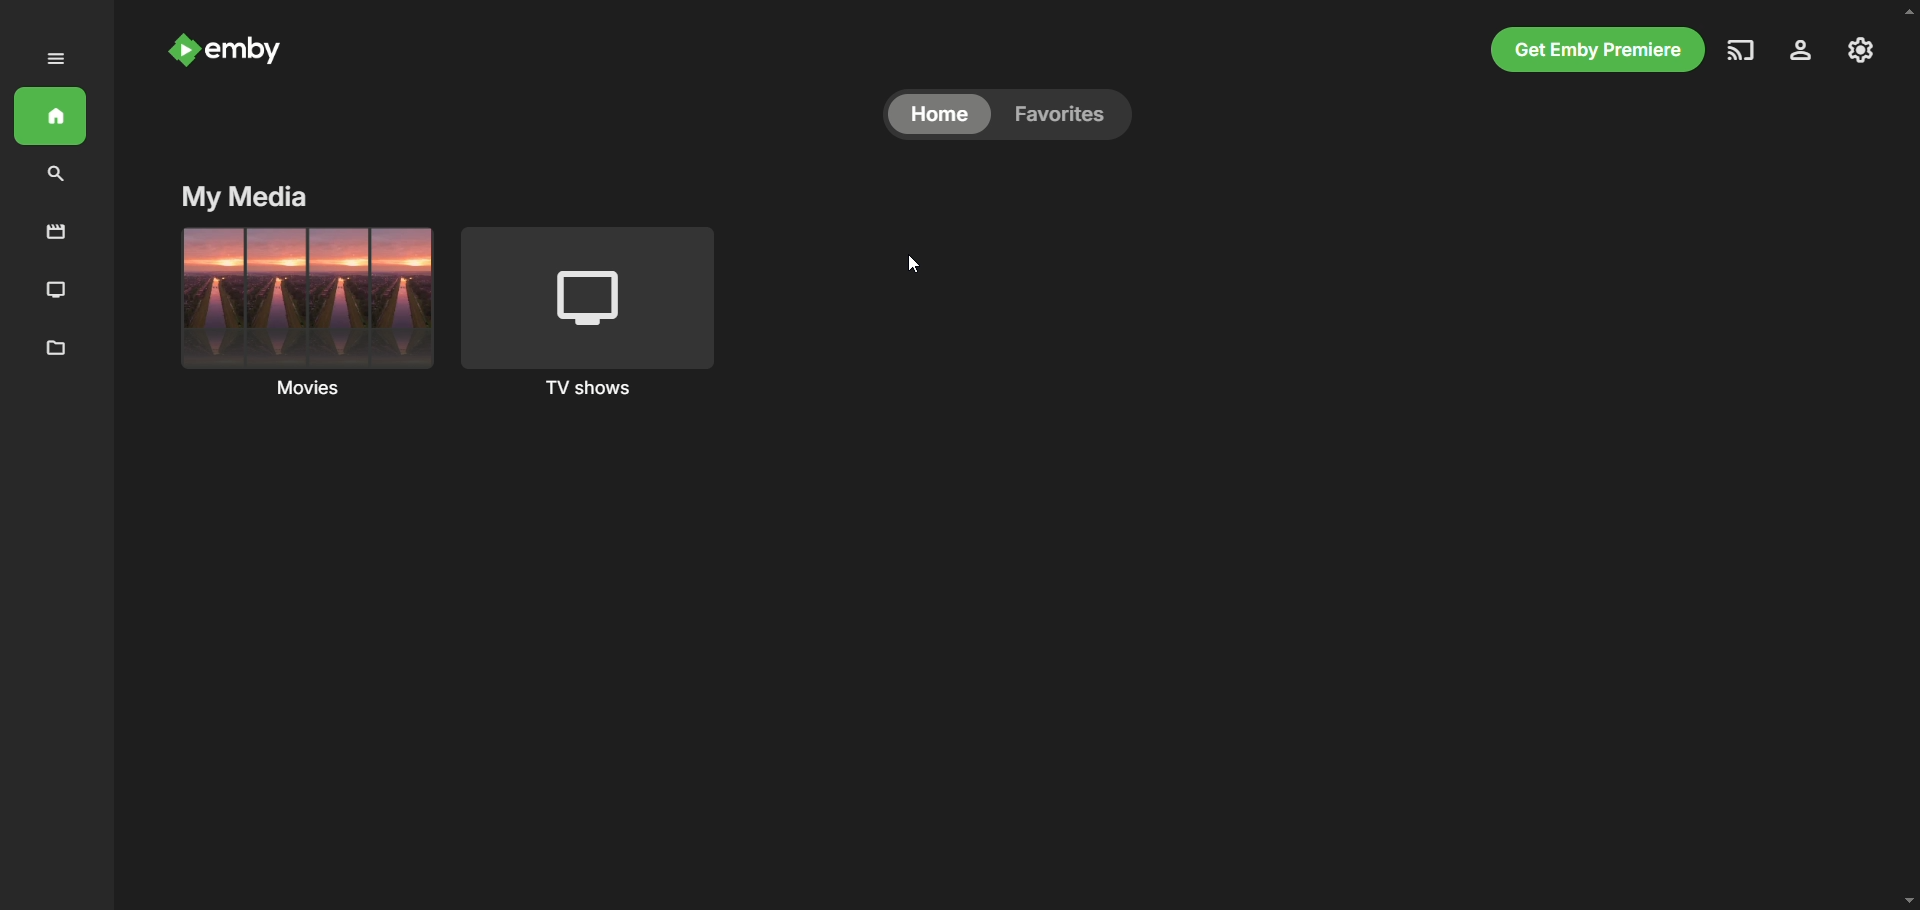 The width and height of the screenshot is (1920, 910). Describe the element at coordinates (57, 59) in the screenshot. I see `expand` at that location.